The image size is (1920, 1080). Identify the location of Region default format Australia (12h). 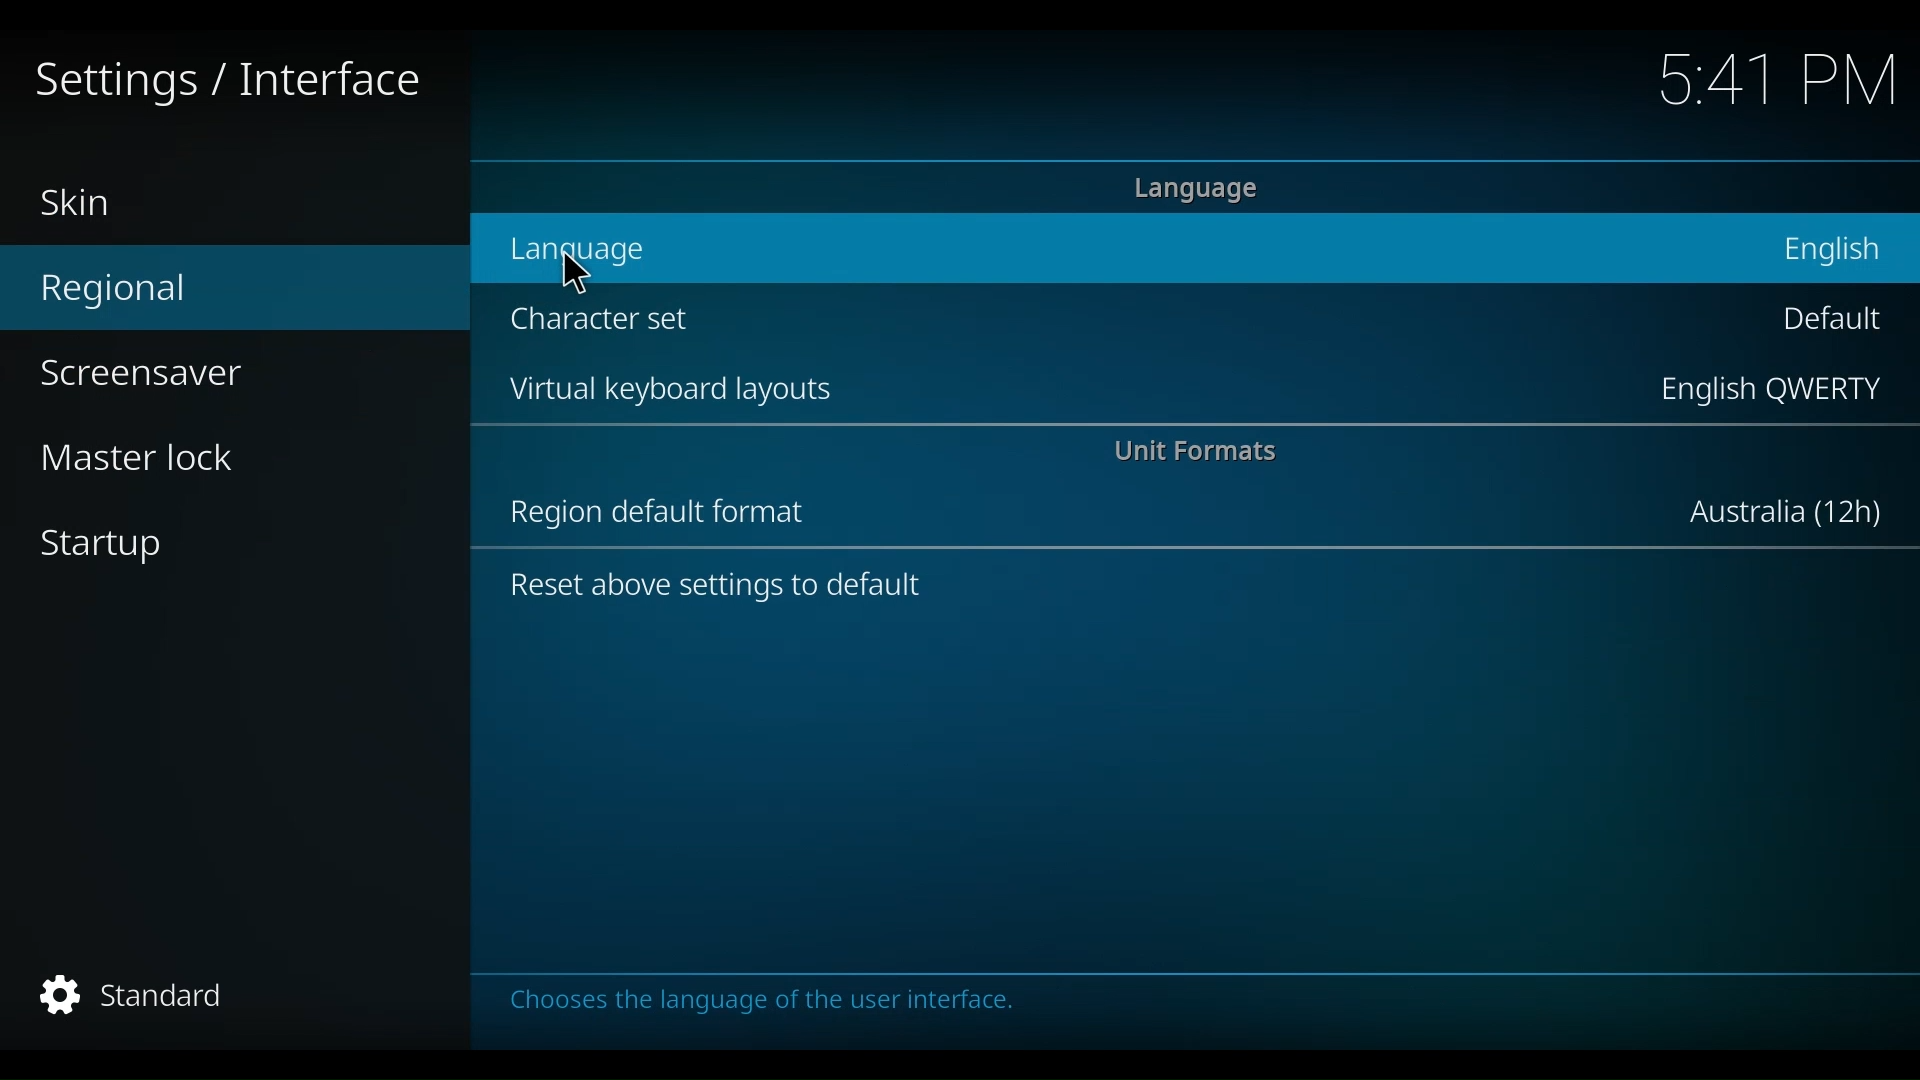
(1180, 514).